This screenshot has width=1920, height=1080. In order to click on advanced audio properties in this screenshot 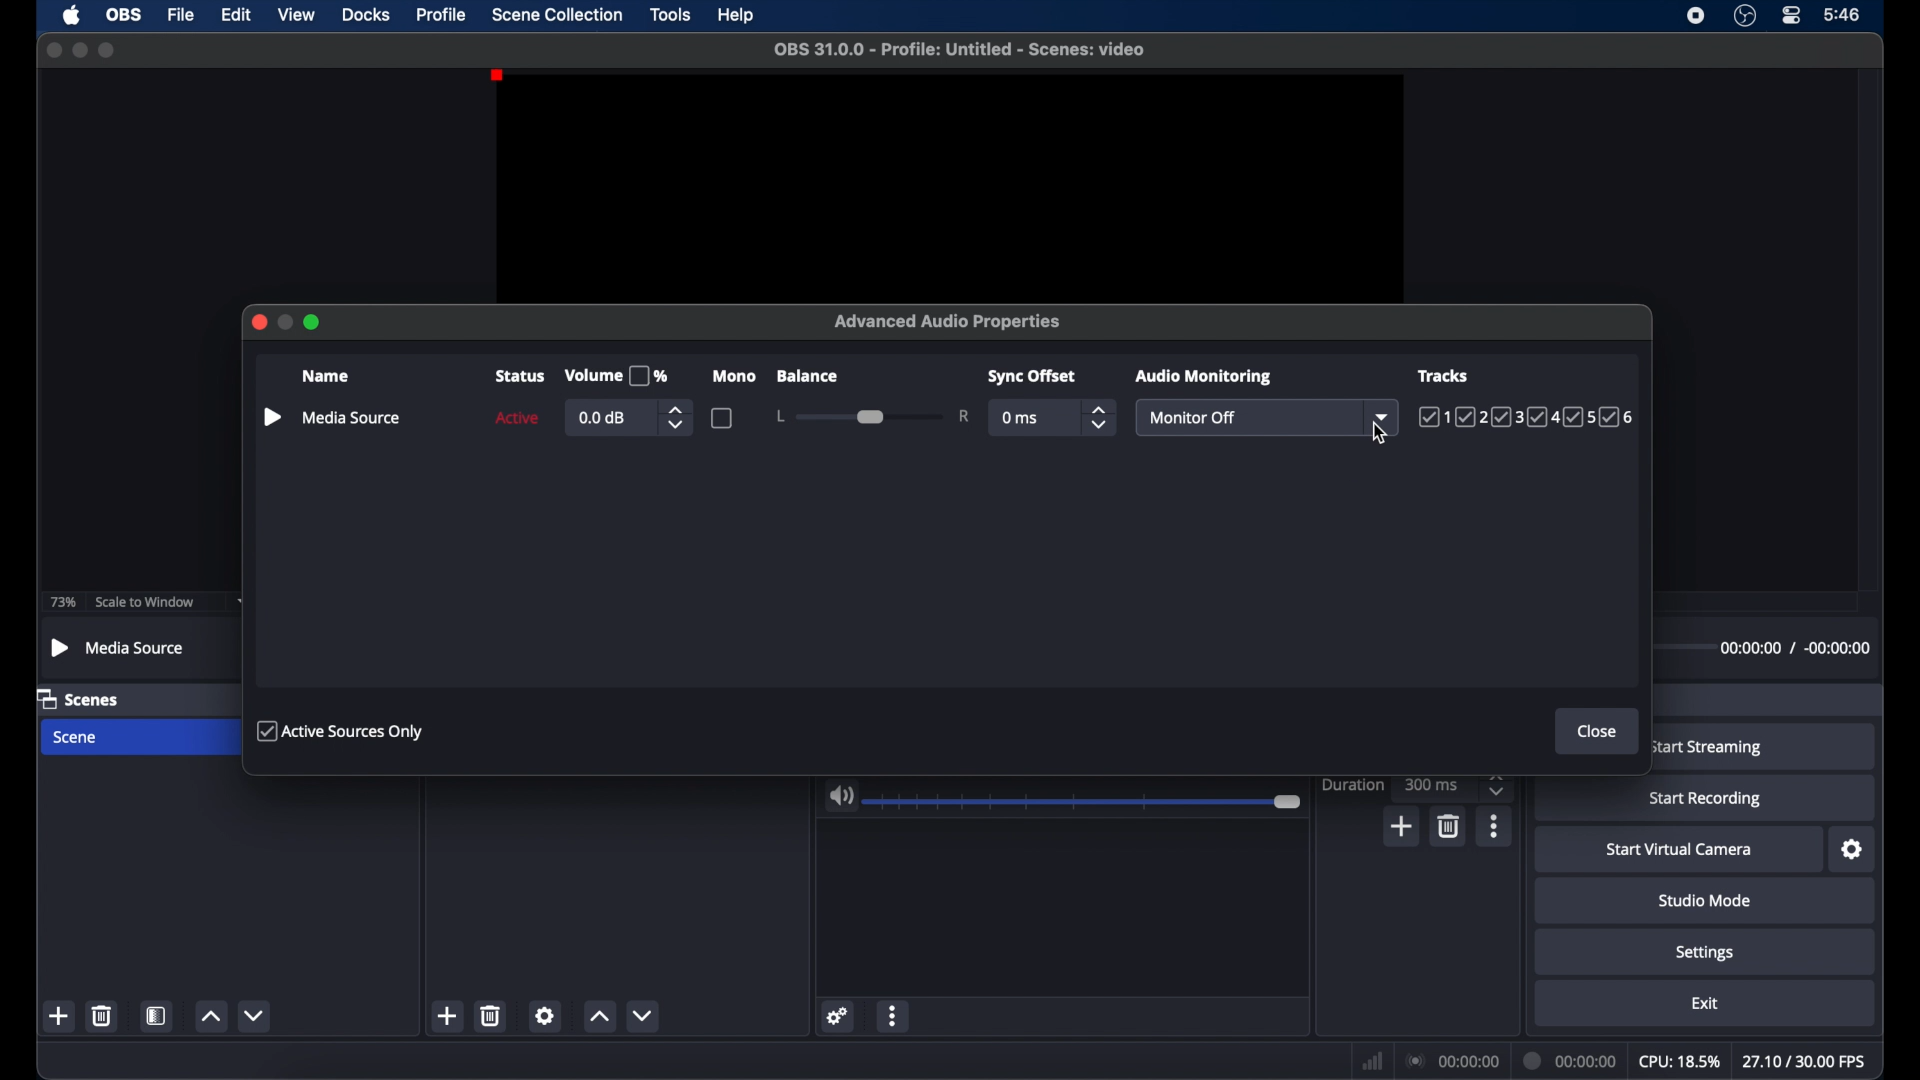, I will do `click(948, 322)`.